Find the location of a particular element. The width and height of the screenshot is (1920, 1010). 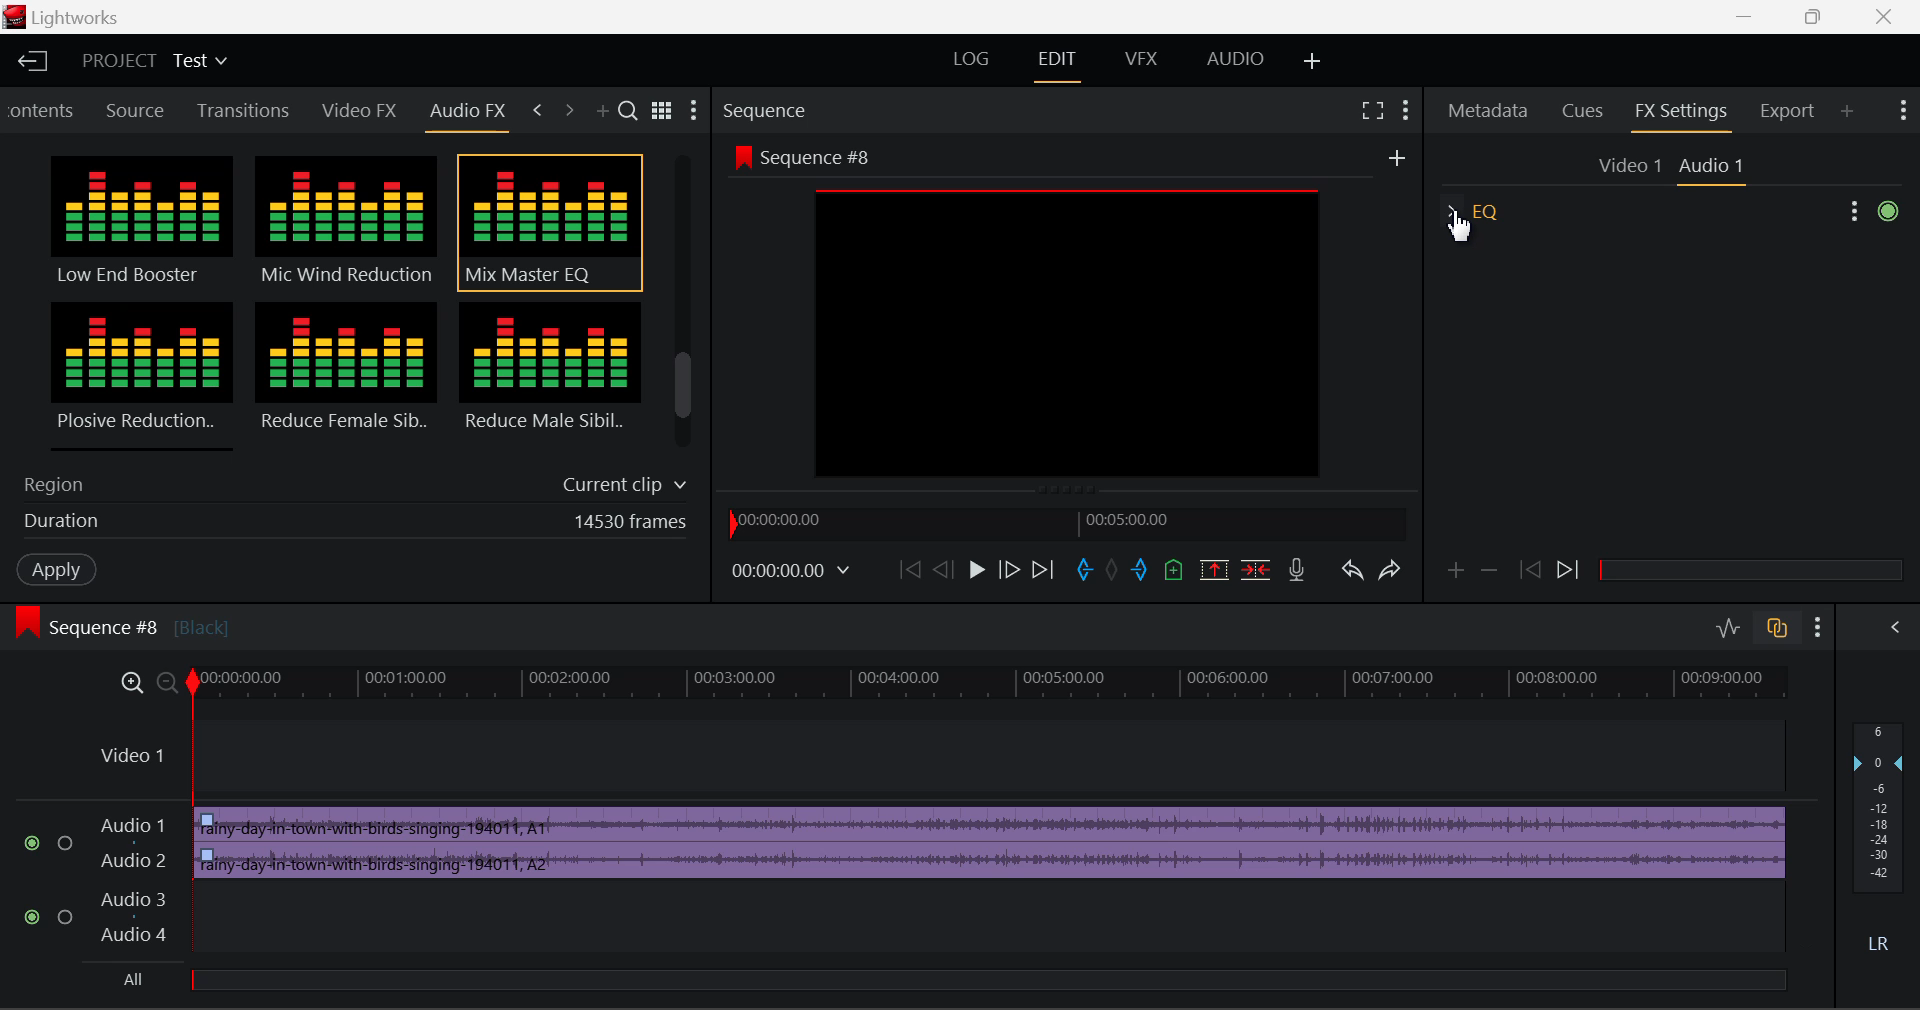

Add Panel is located at coordinates (1847, 113).